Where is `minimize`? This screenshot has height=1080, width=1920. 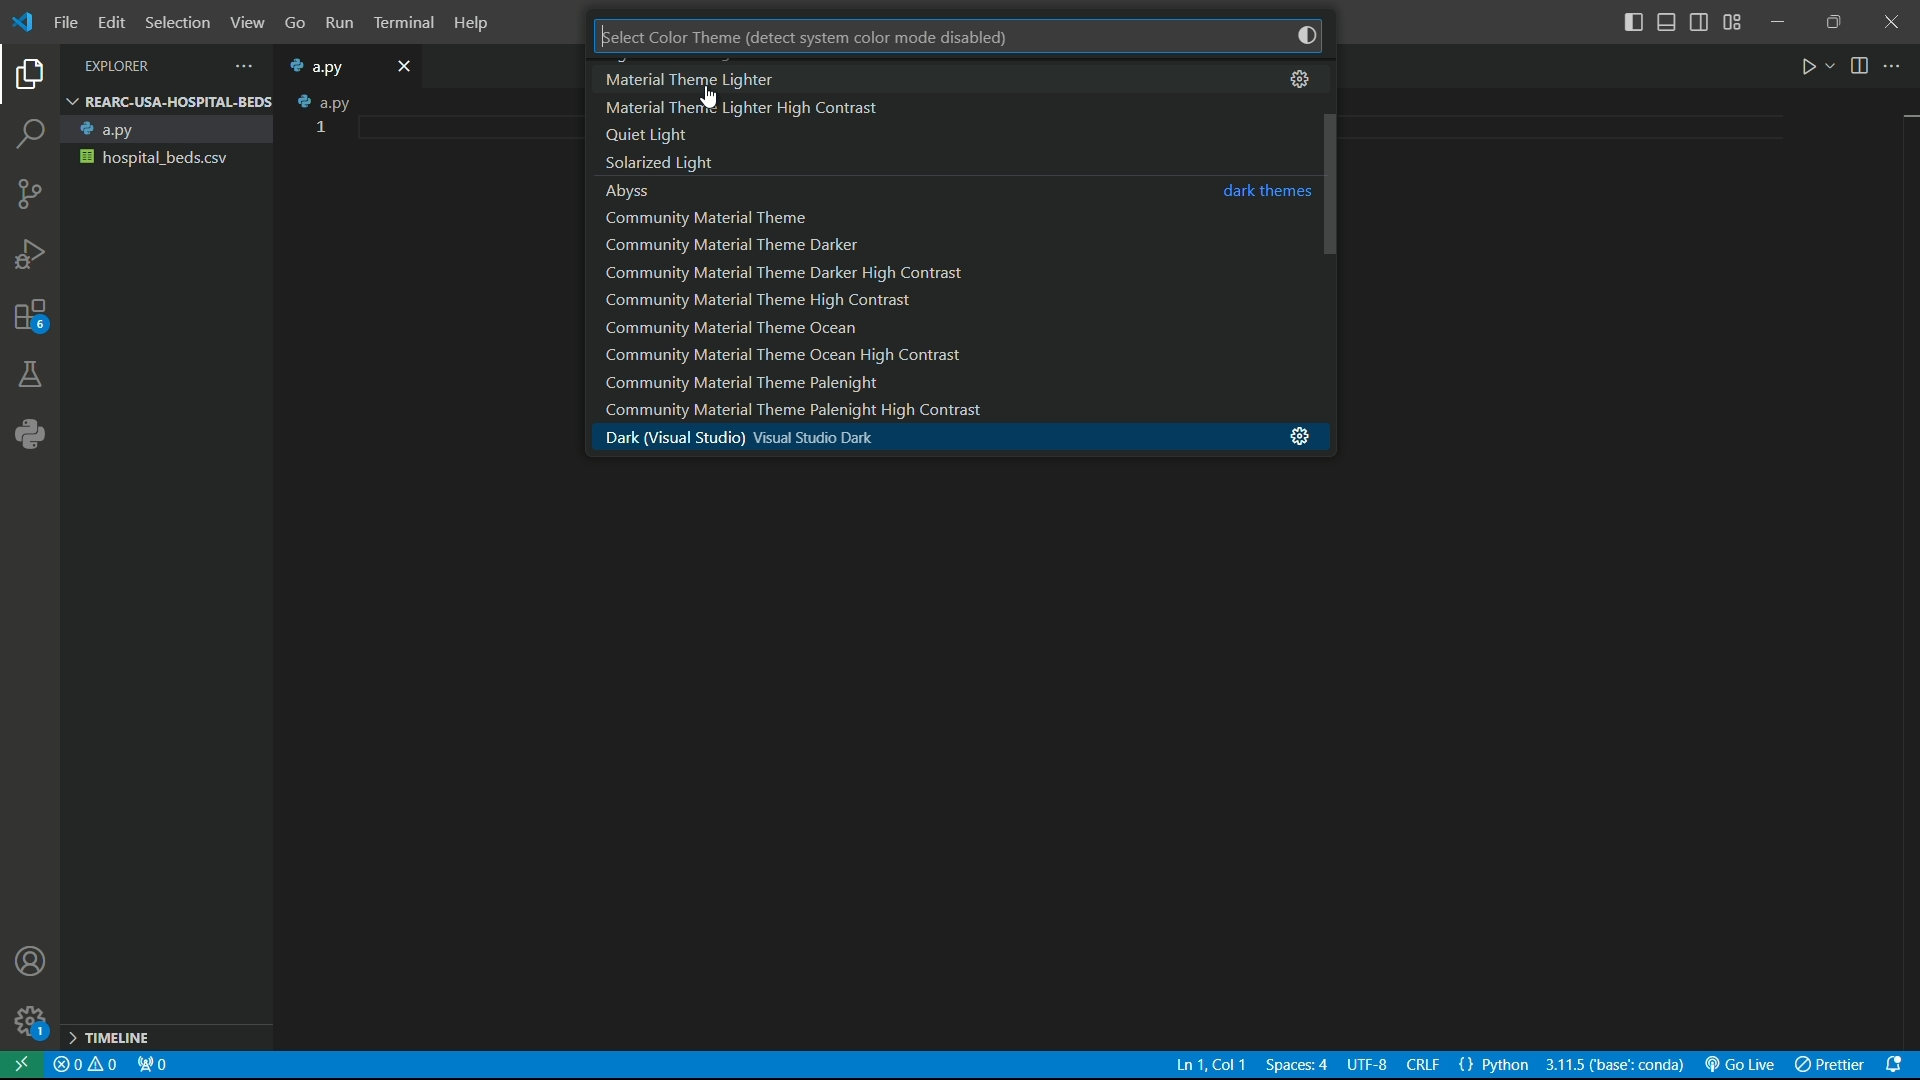
minimize is located at coordinates (1780, 21).